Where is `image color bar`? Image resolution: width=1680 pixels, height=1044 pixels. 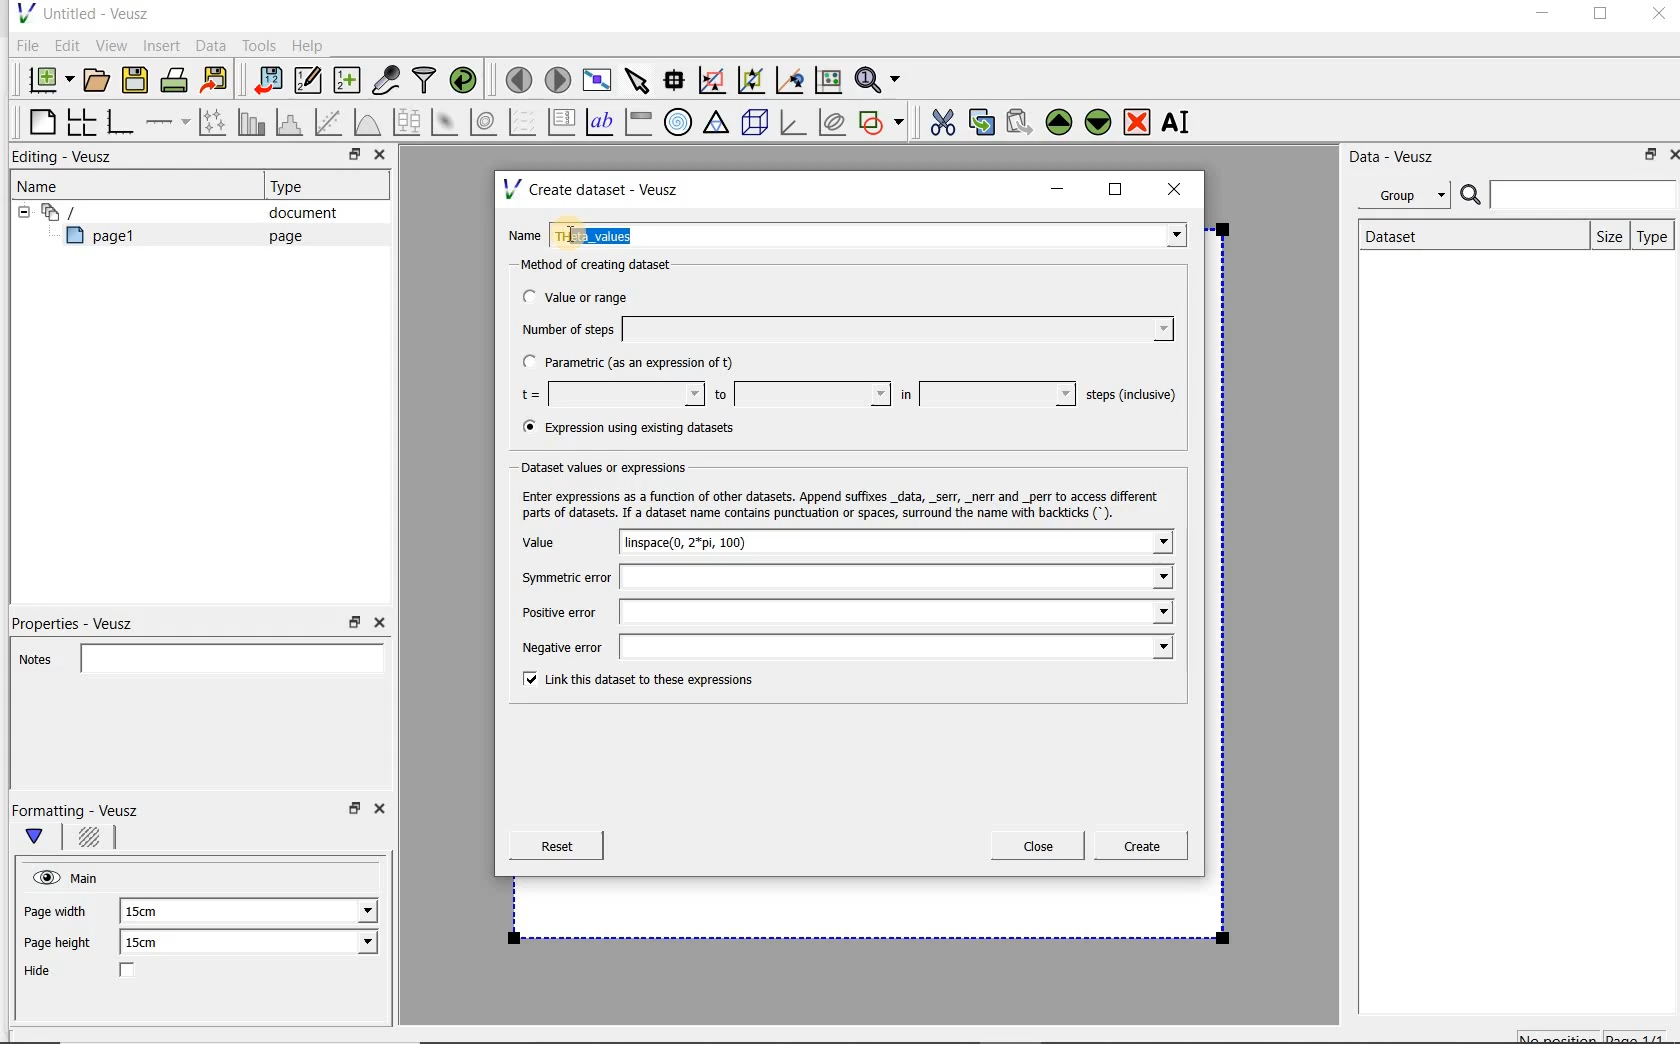 image color bar is located at coordinates (638, 122).